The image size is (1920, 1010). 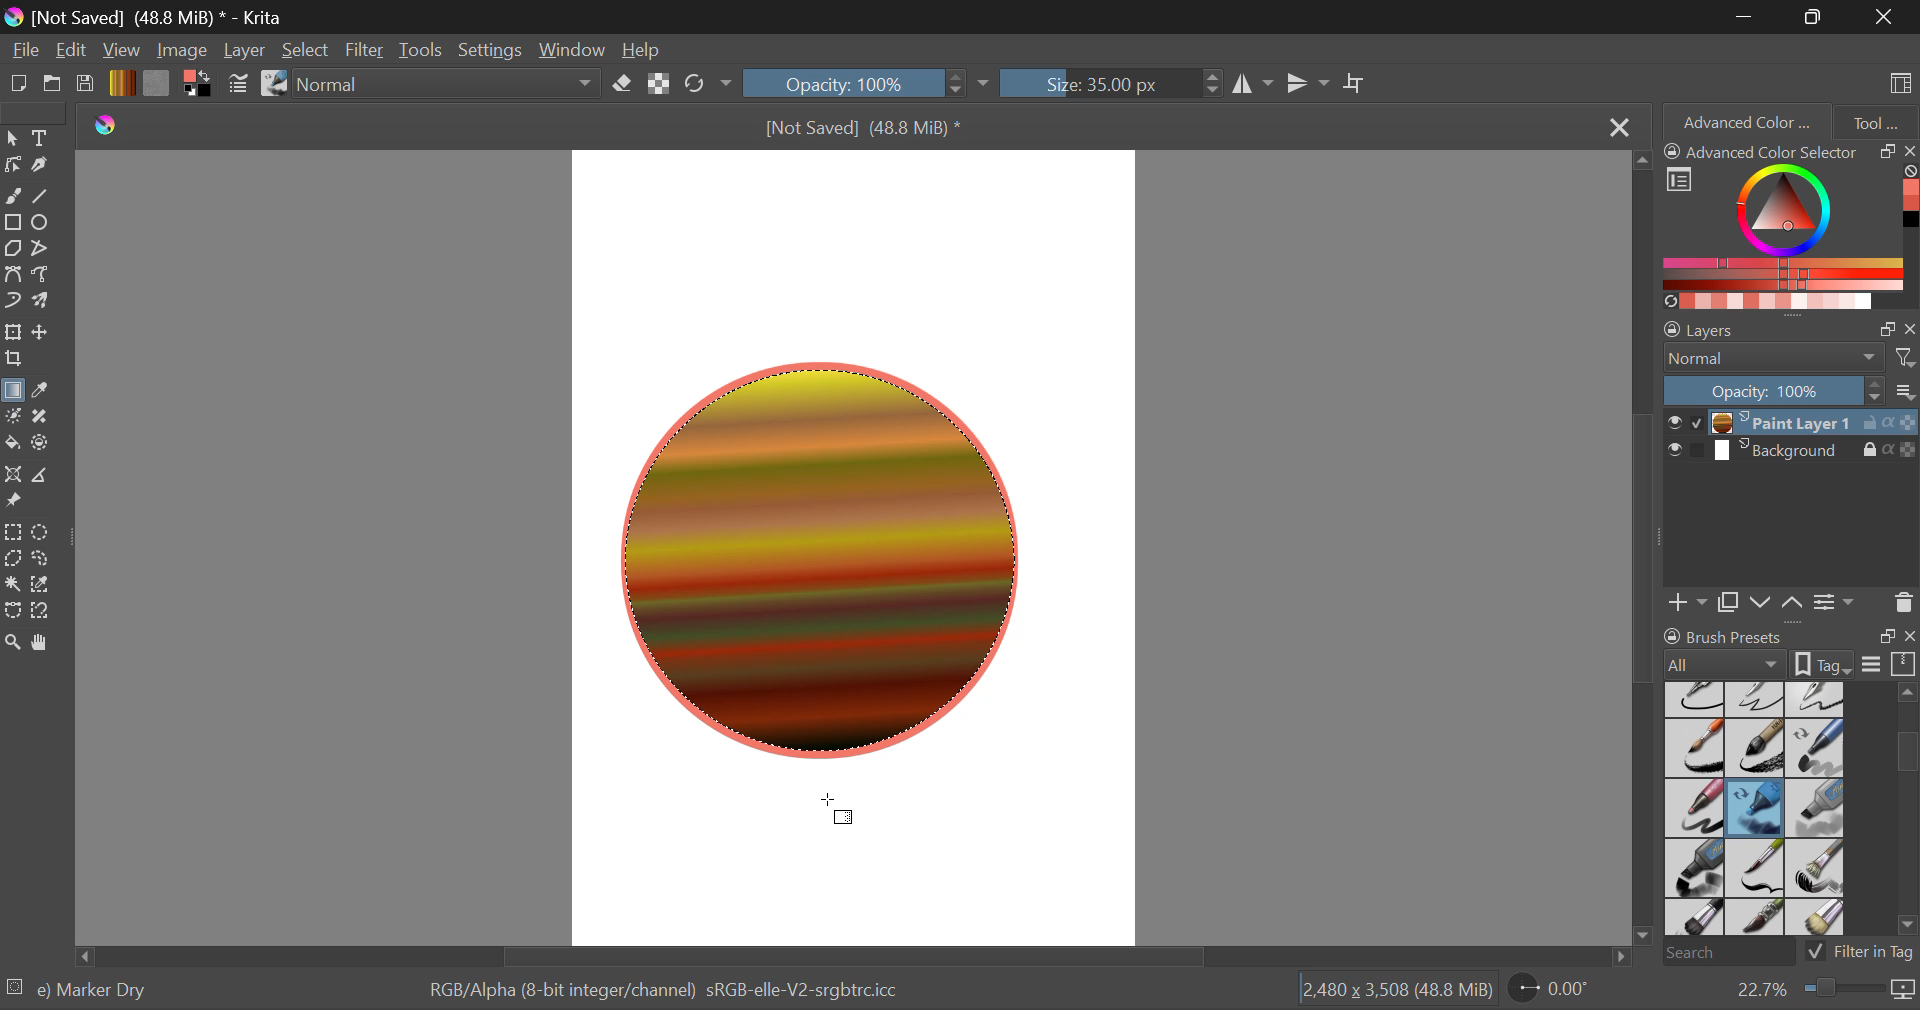 I want to click on , so click(x=296, y=129).